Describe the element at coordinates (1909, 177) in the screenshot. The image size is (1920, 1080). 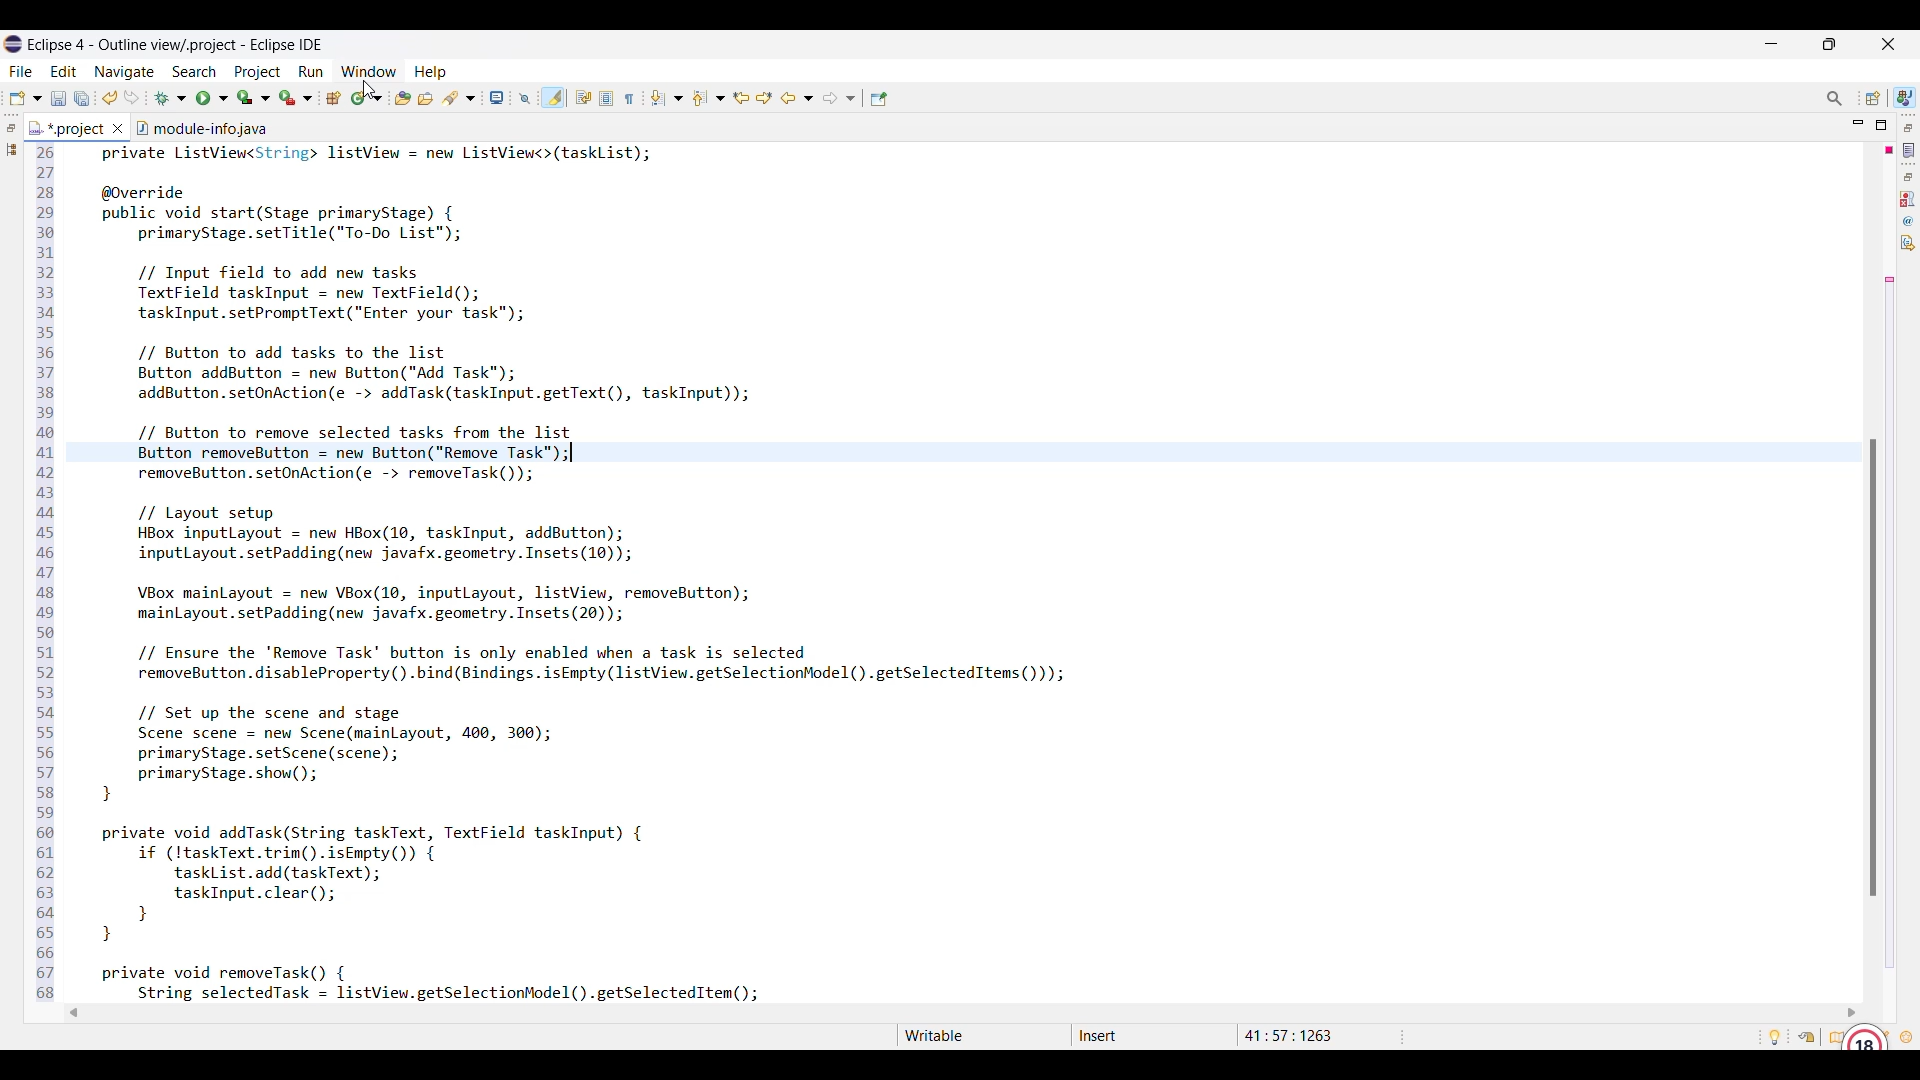
I see `Restore` at that location.